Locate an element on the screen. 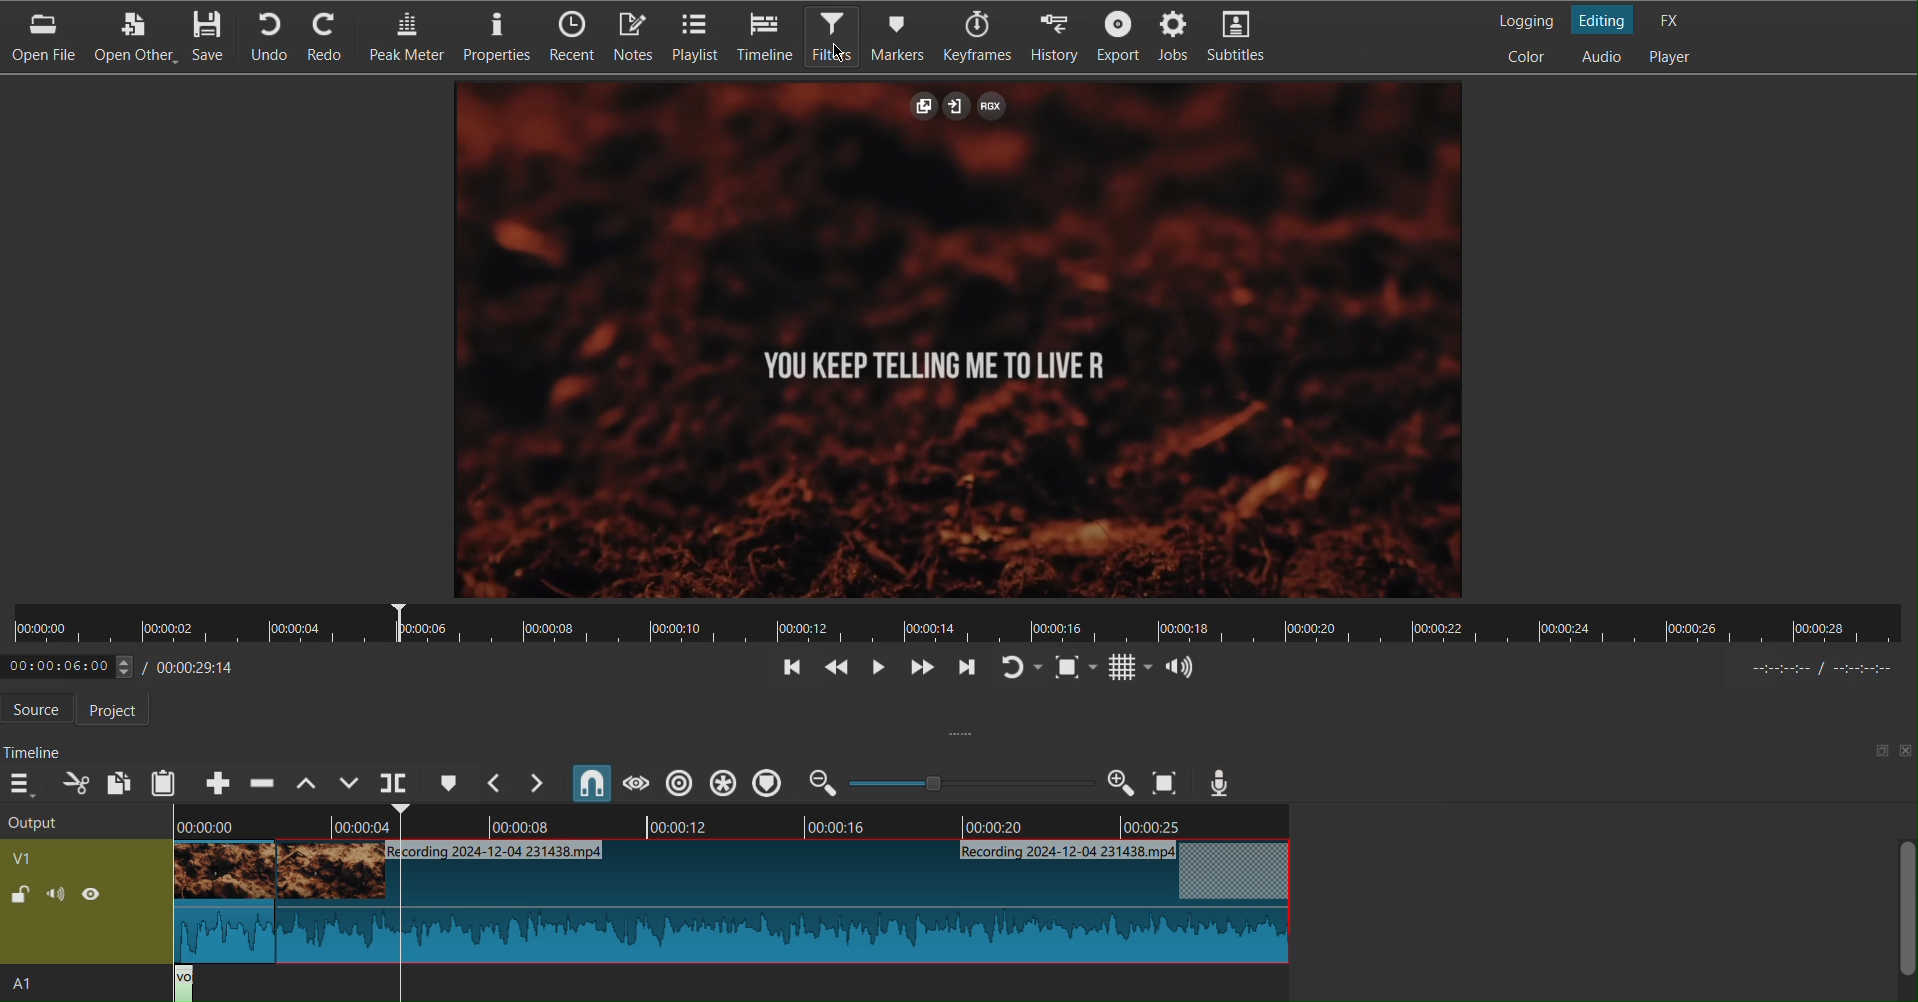  Previous Marker is located at coordinates (496, 783).